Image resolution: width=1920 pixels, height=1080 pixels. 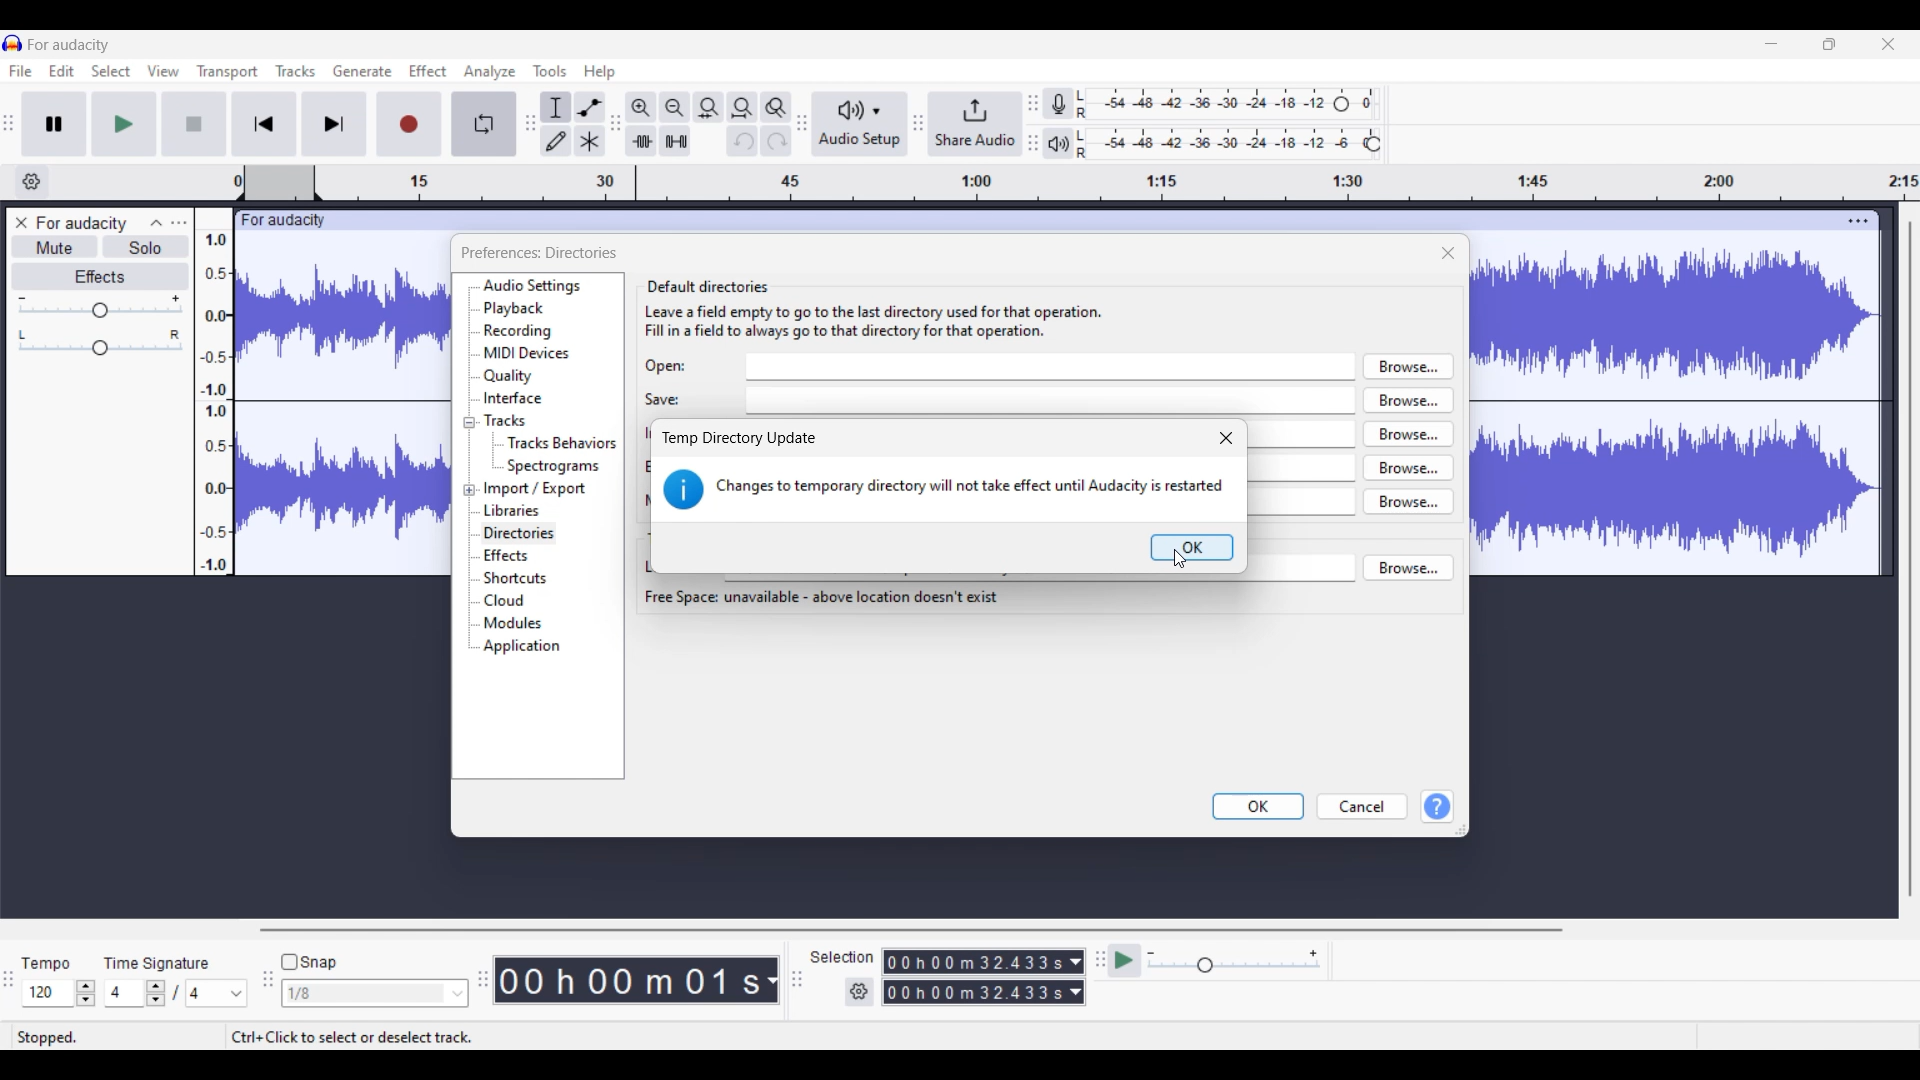 What do you see at coordinates (641, 108) in the screenshot?
I see `Zoom in` at bounding box center [641, 108].